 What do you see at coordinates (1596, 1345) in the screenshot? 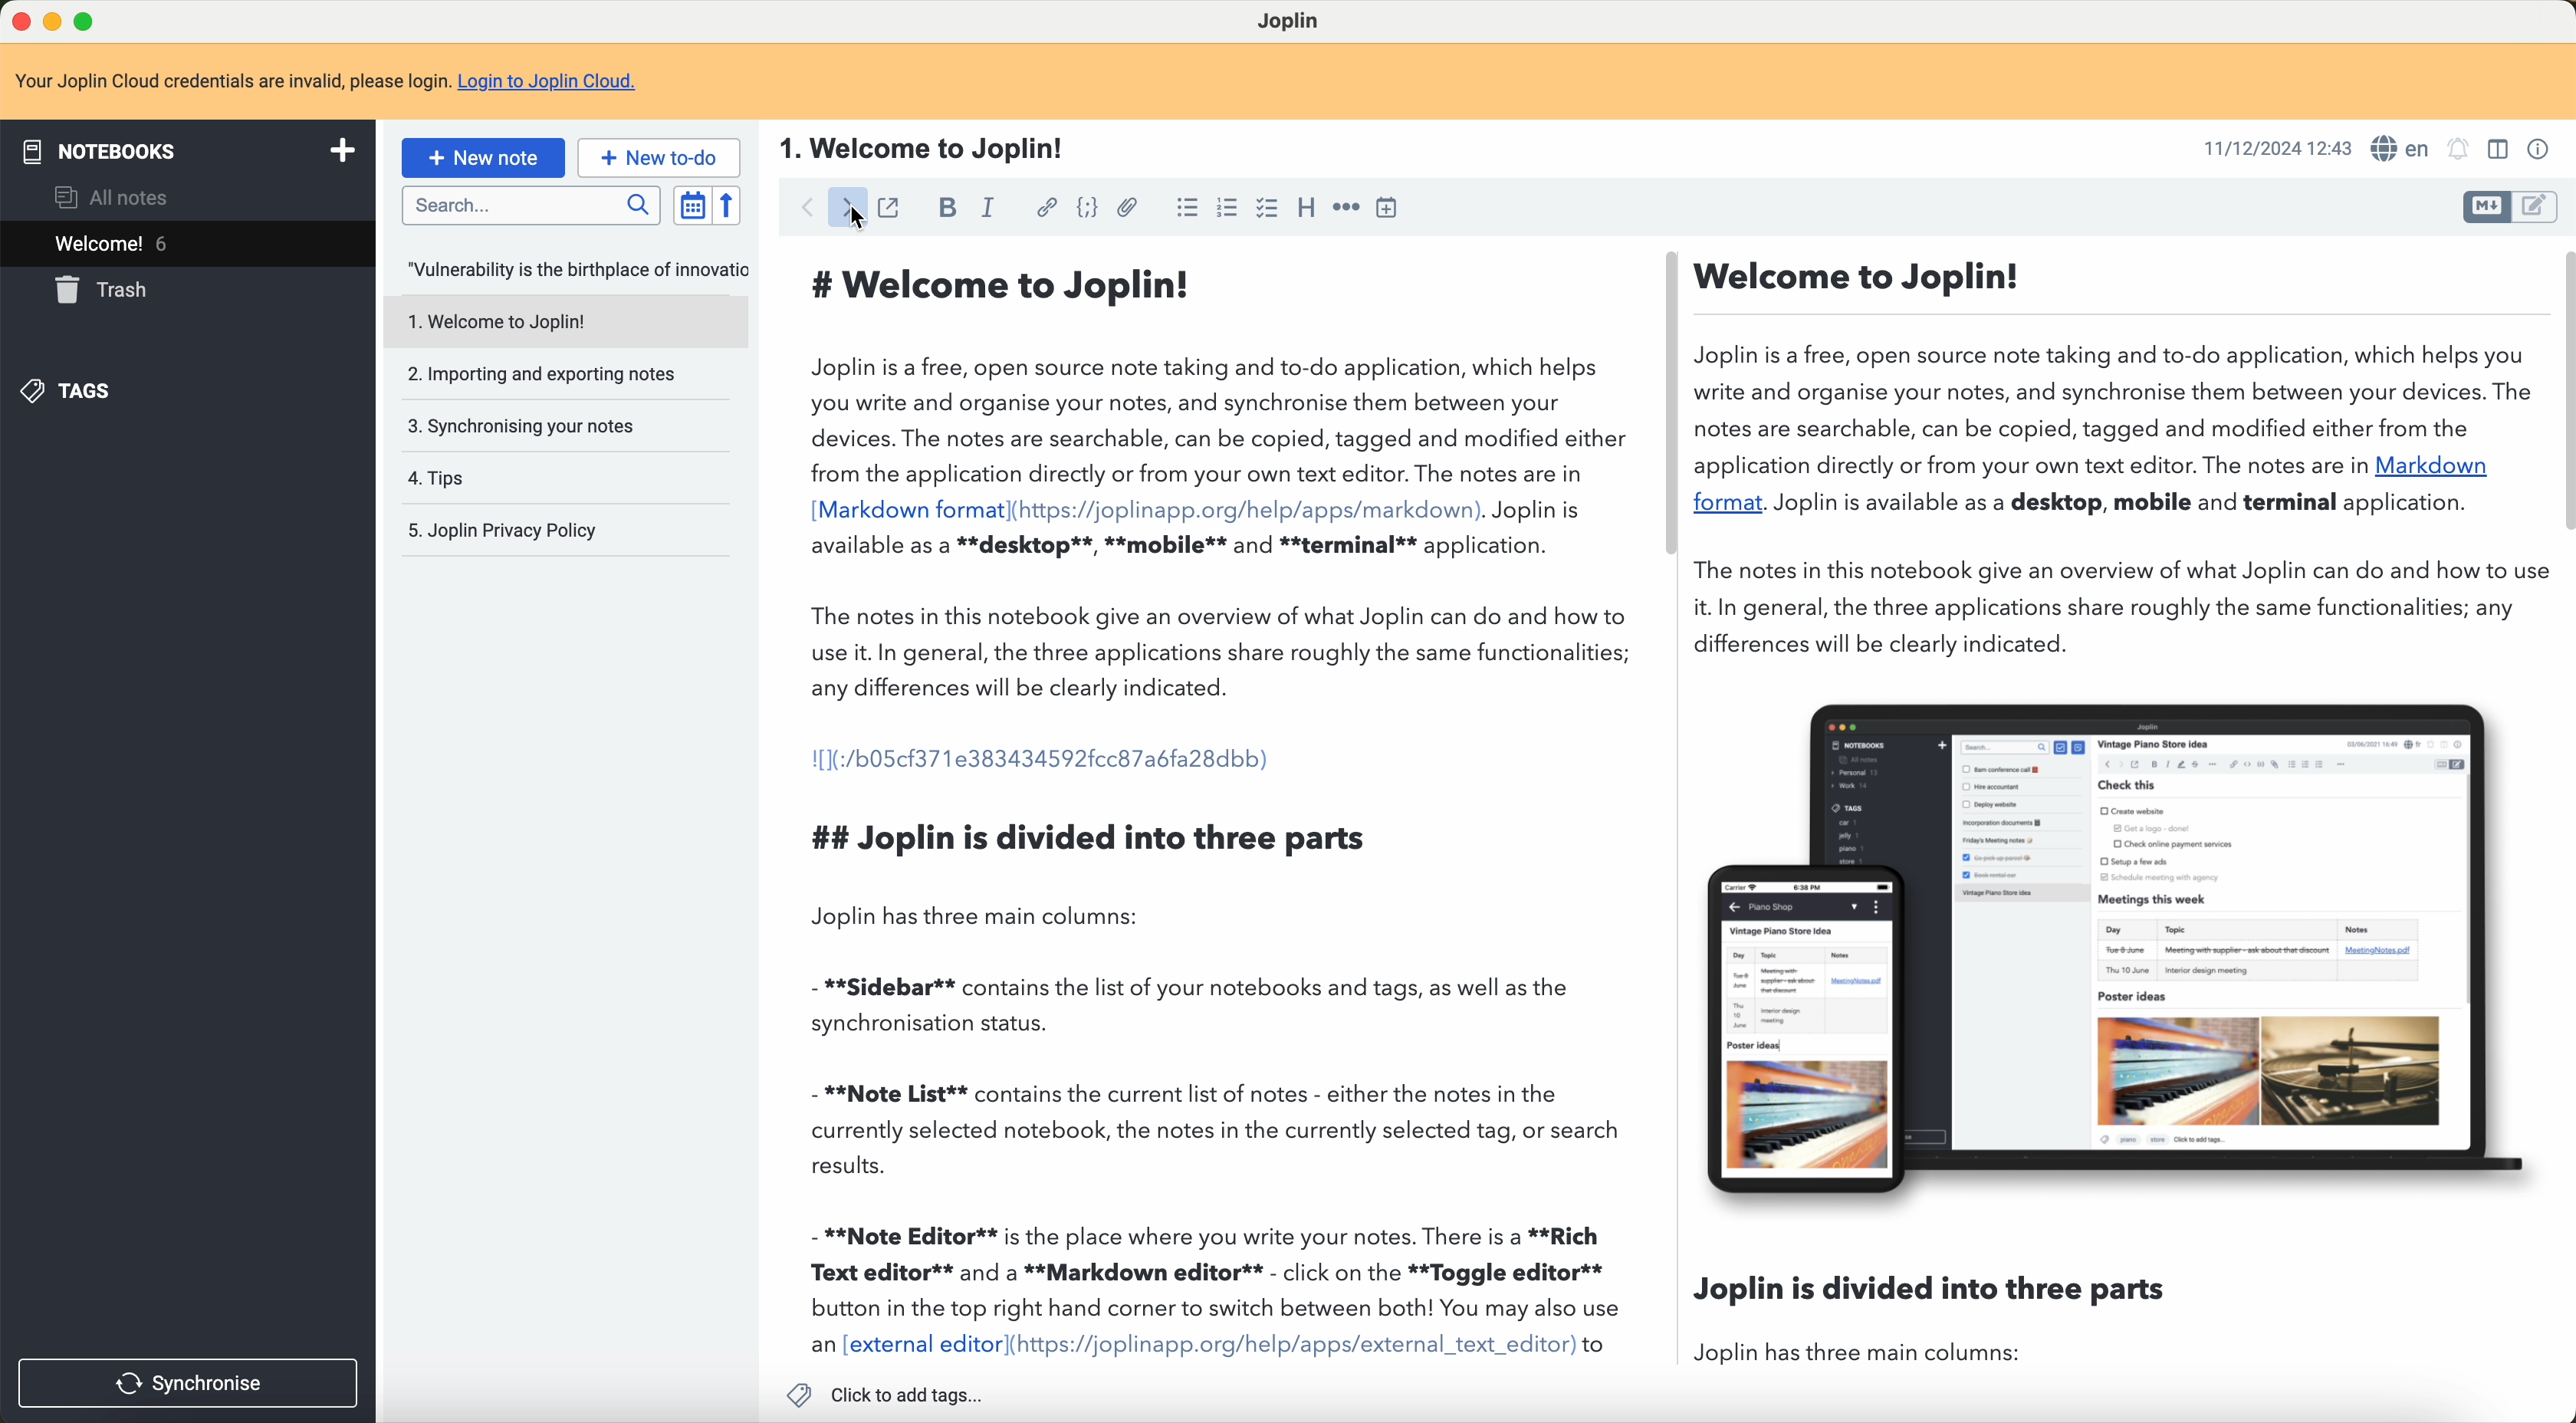
I see `to` at bounding box center [1596, 1345].